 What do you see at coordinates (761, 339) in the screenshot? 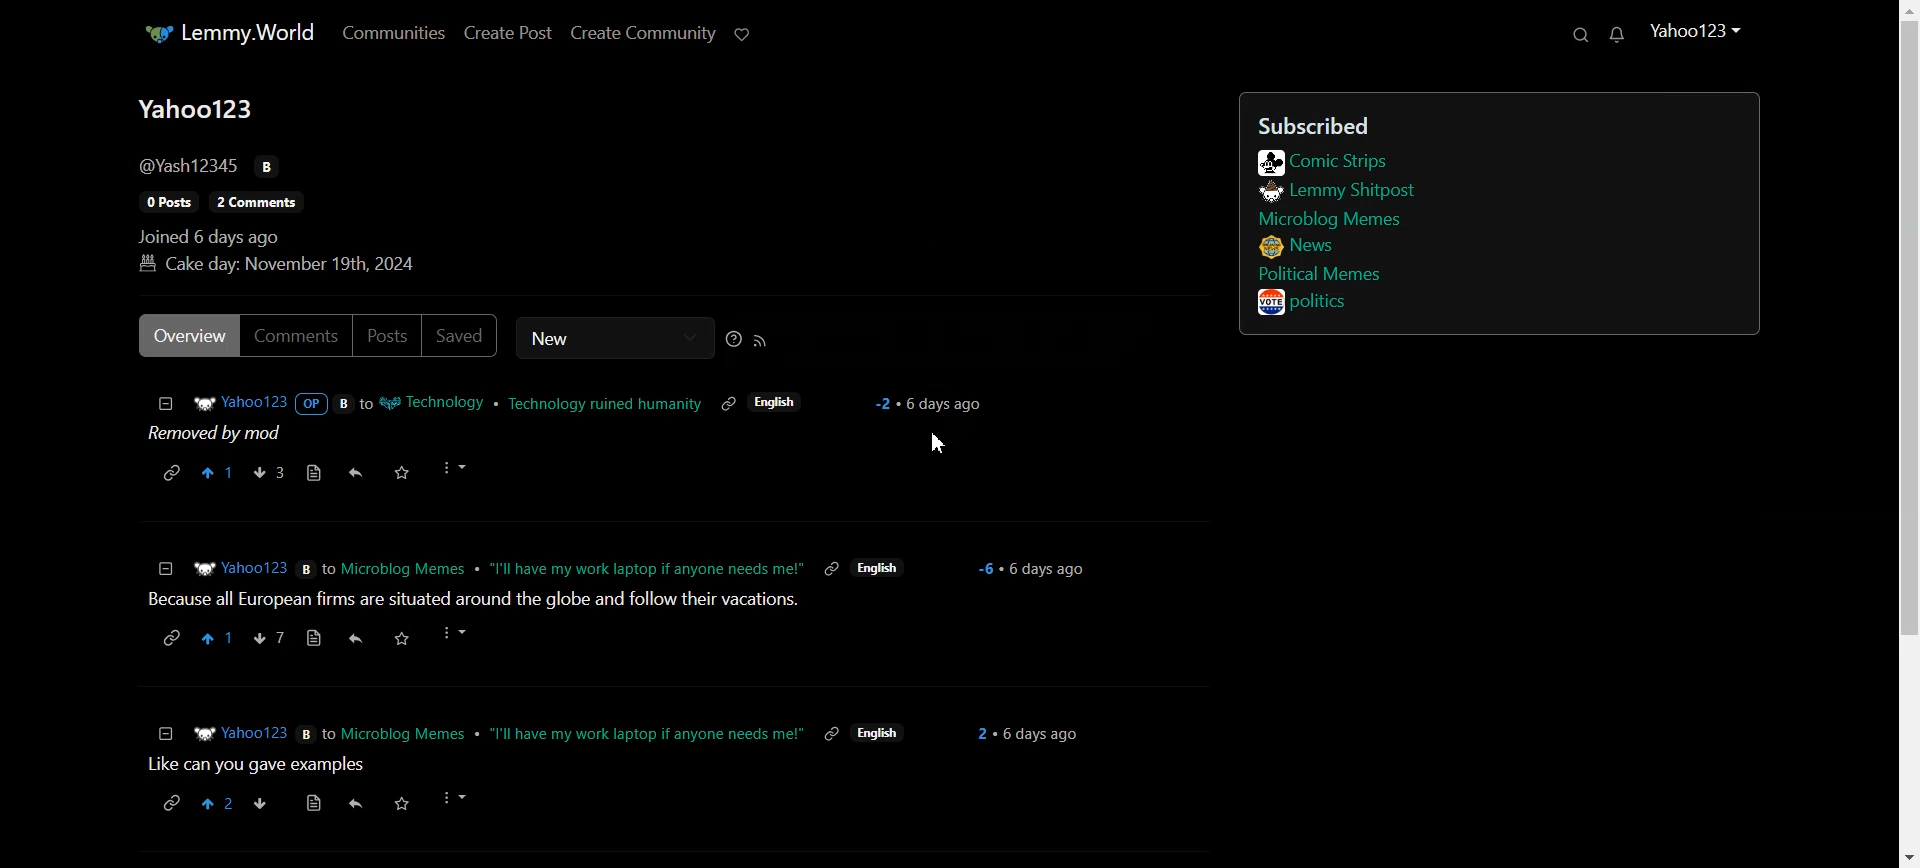
I see `RSS` at bounding box center [761, 339].